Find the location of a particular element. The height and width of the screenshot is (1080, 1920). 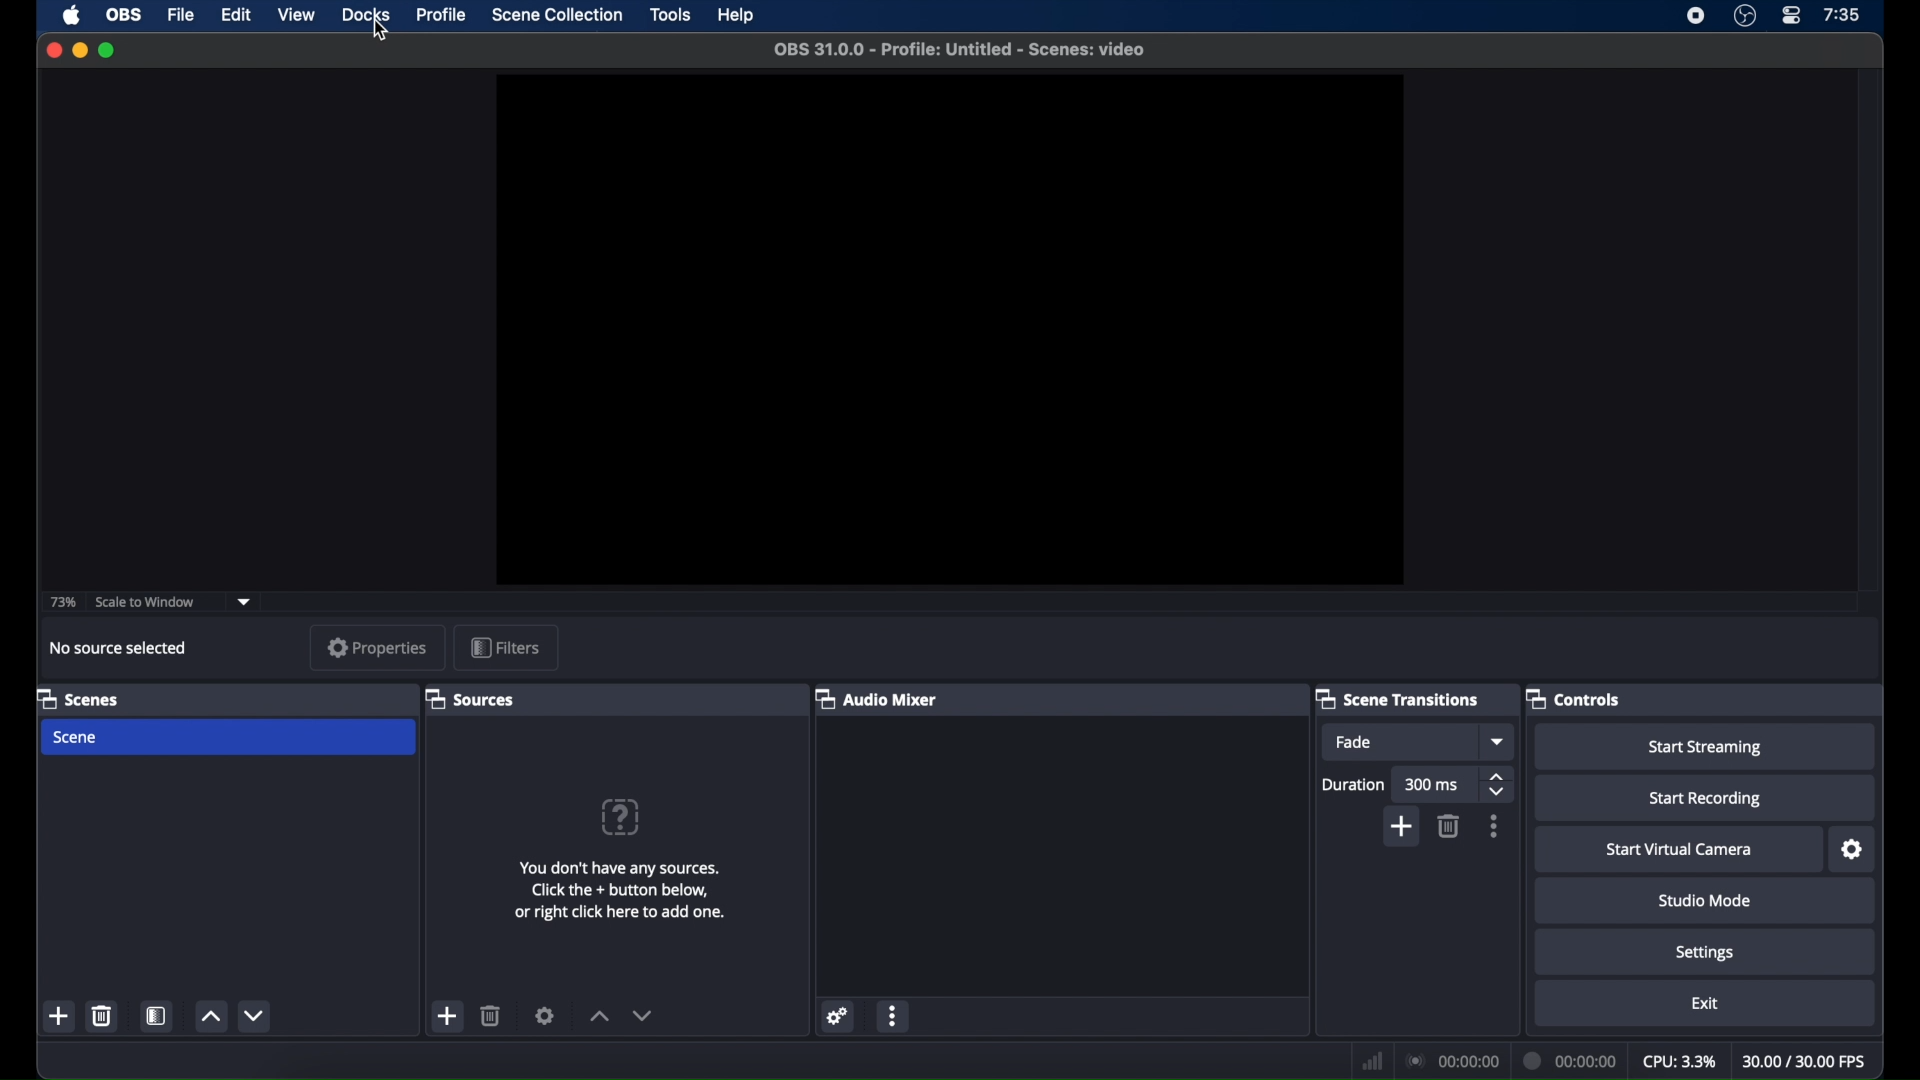

cursor is located at coordinates (384, 30).